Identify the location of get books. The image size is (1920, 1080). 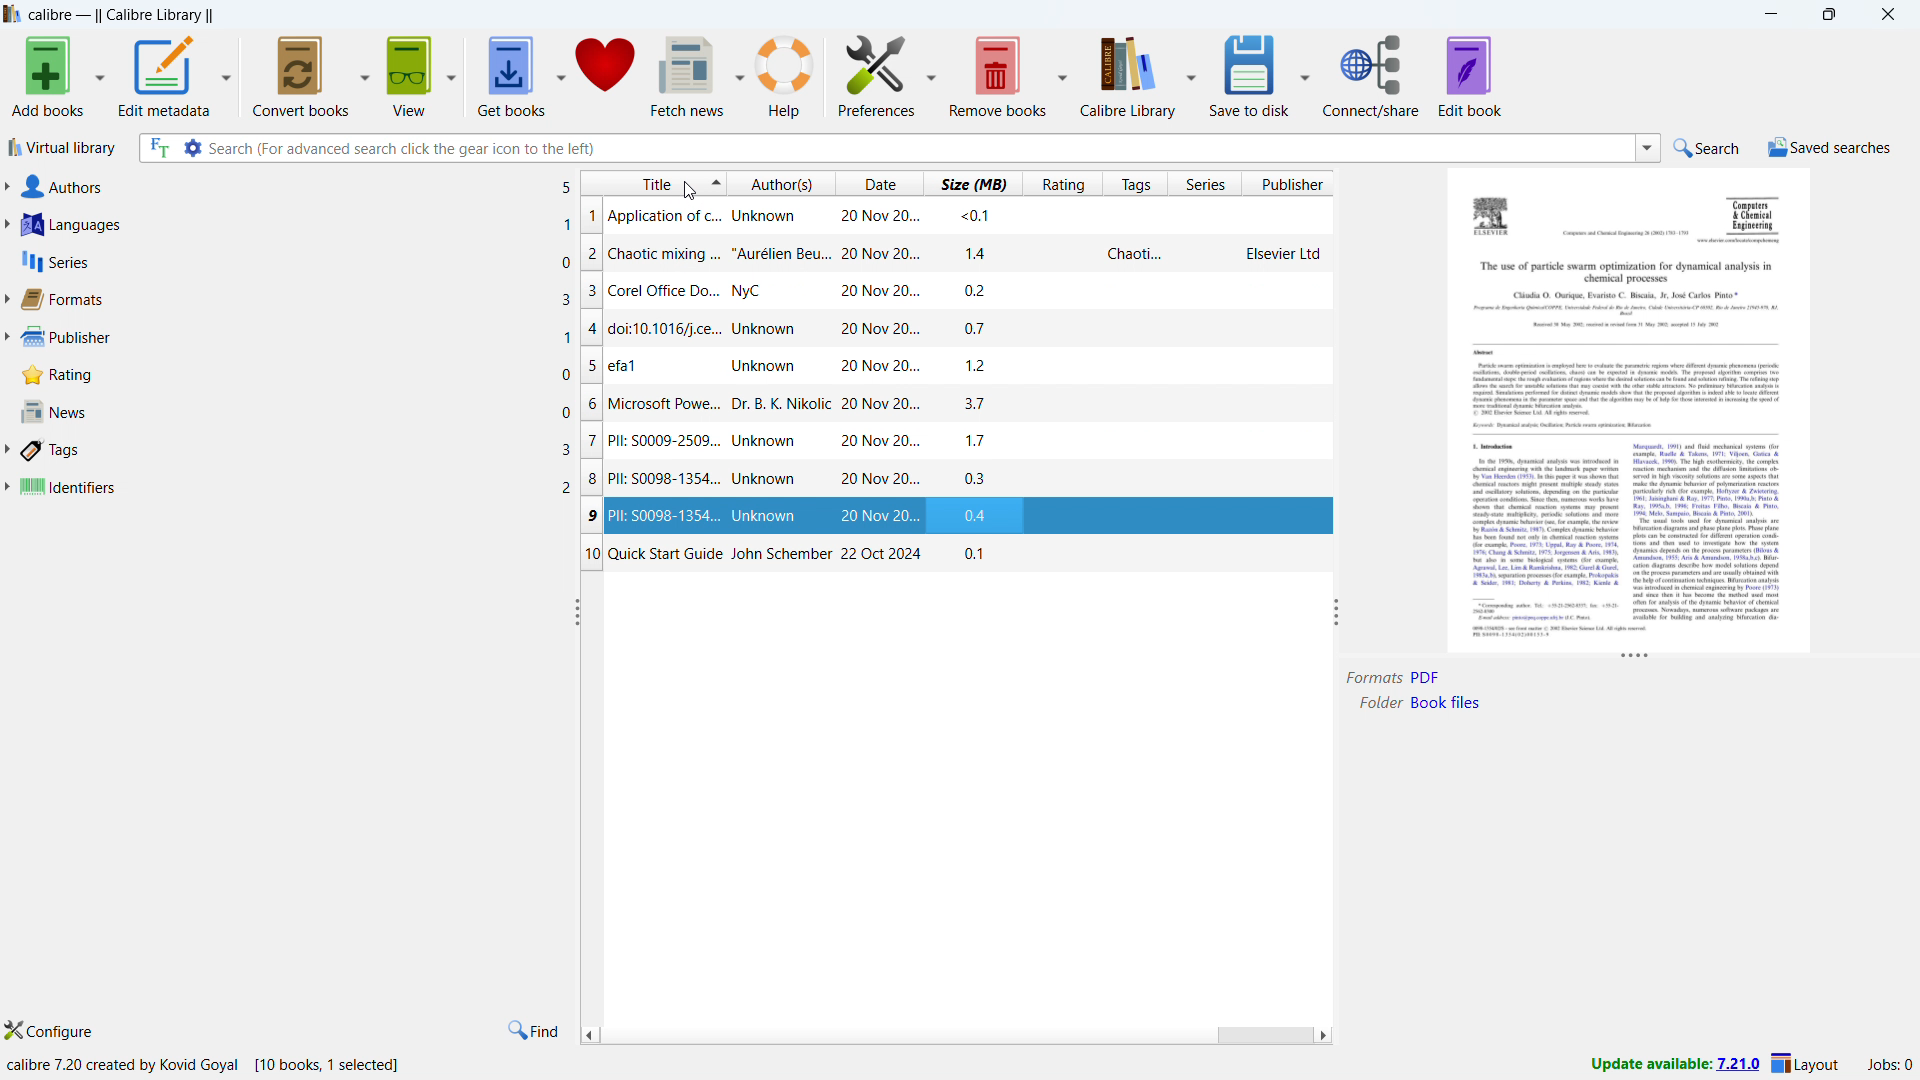
(510, 74).